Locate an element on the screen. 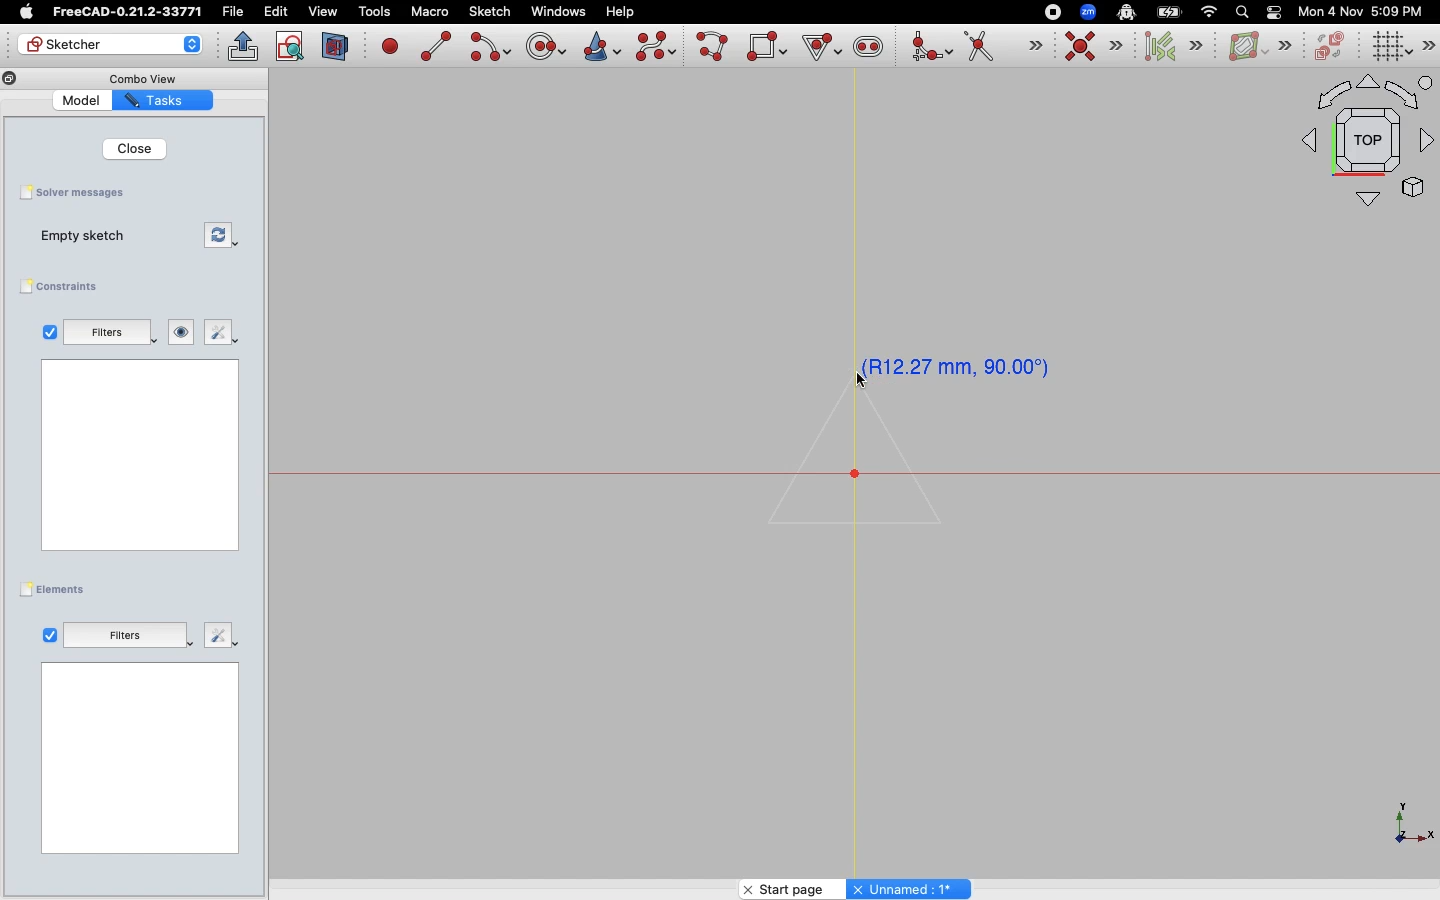 This screenshot has height=900, width=1440. FreeCAD-0.21.2-33771 is located at coordinates (127, 12).